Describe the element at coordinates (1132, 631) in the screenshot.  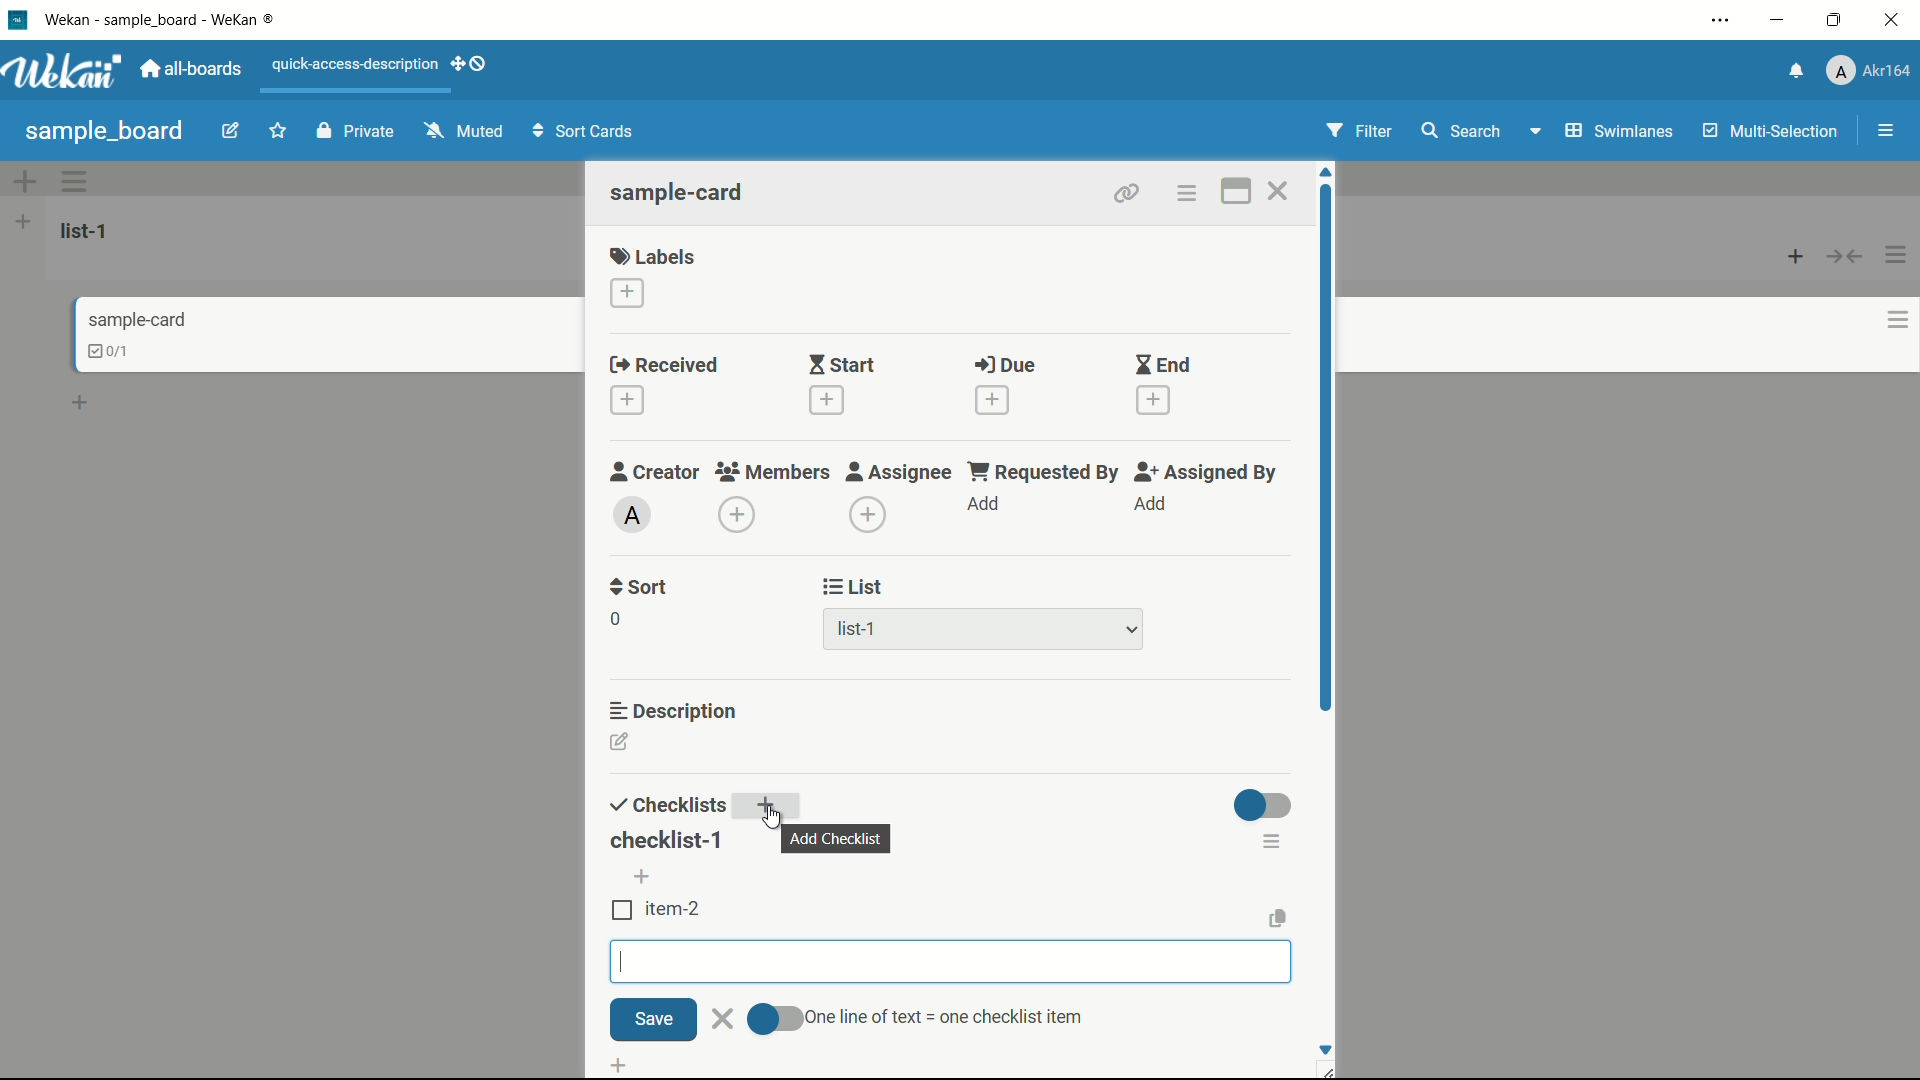
I see `dropdown` at that location.